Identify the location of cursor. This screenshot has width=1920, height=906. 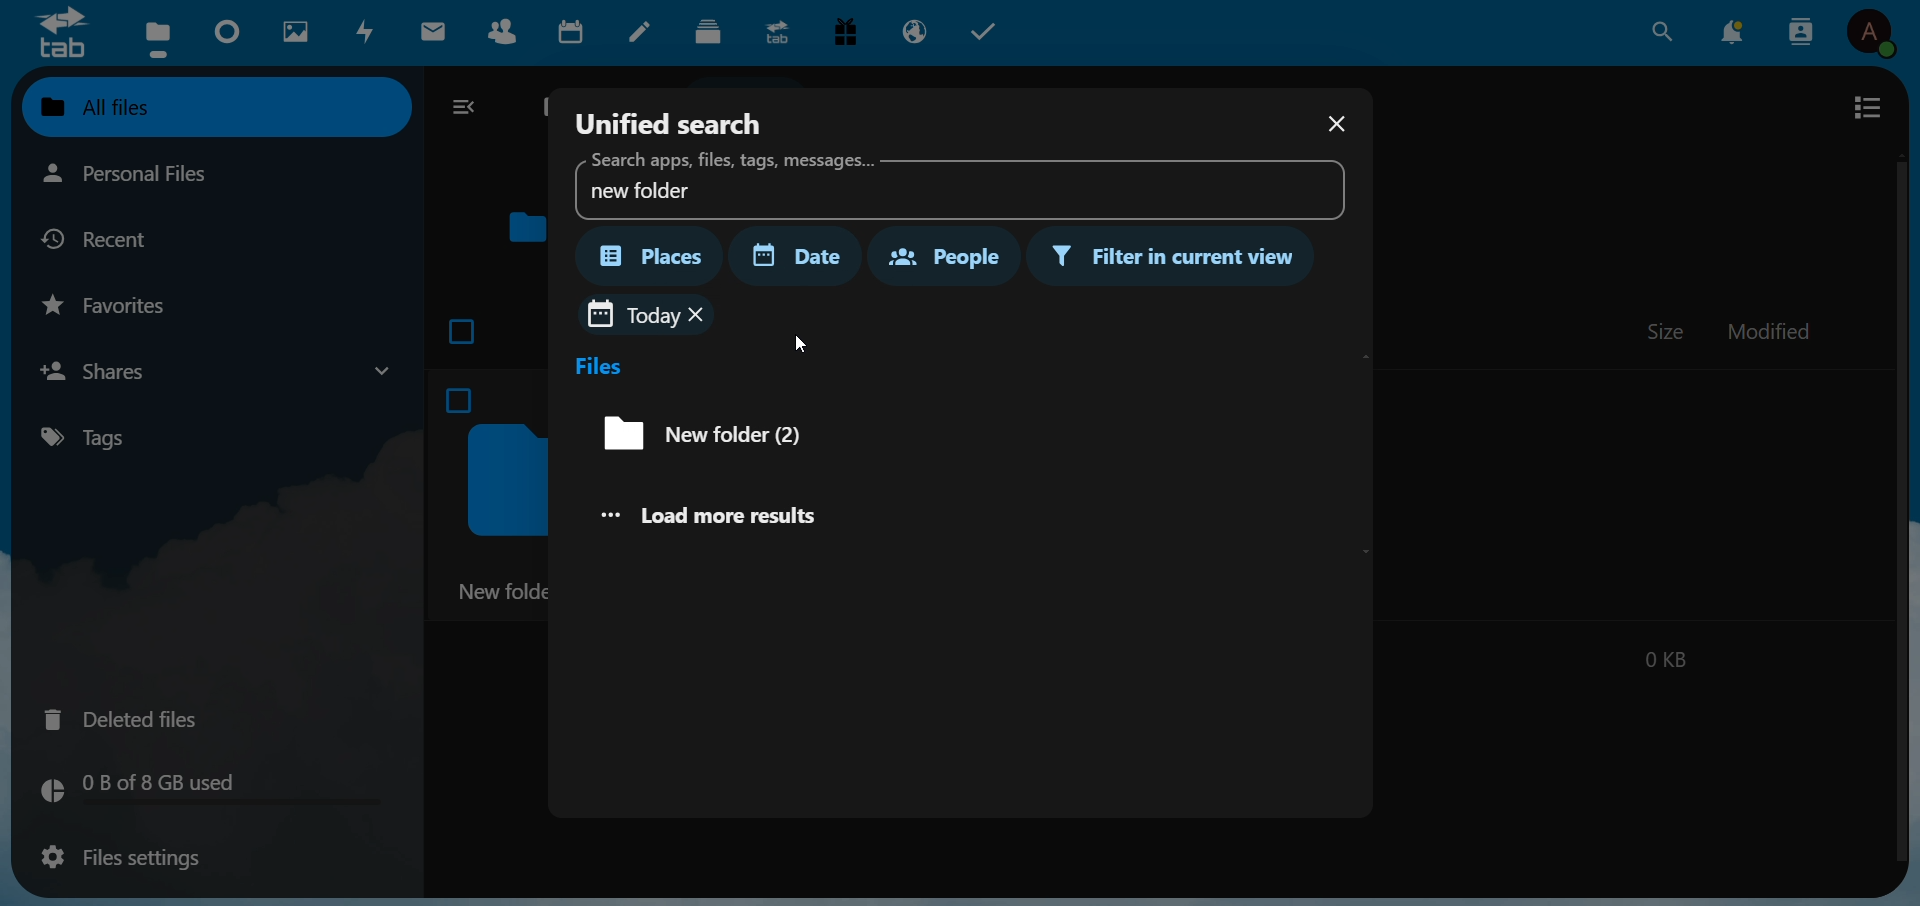
(799, 342).